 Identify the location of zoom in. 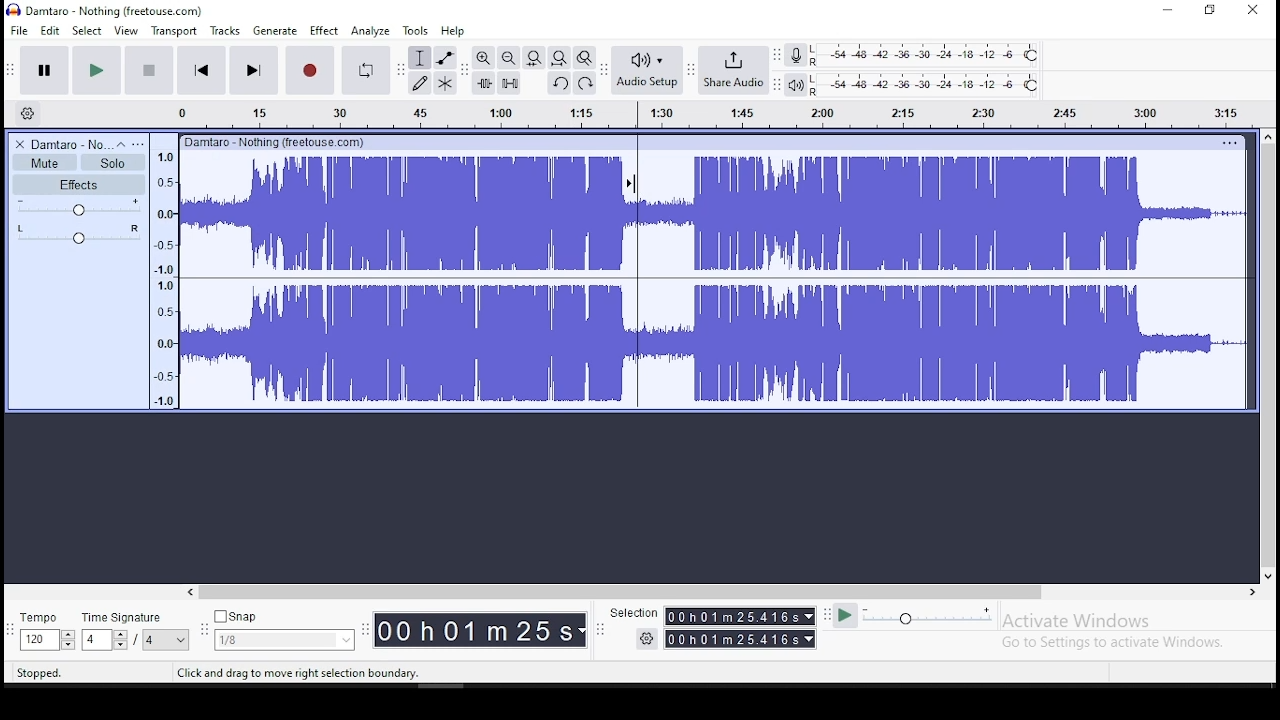
(483, 57).